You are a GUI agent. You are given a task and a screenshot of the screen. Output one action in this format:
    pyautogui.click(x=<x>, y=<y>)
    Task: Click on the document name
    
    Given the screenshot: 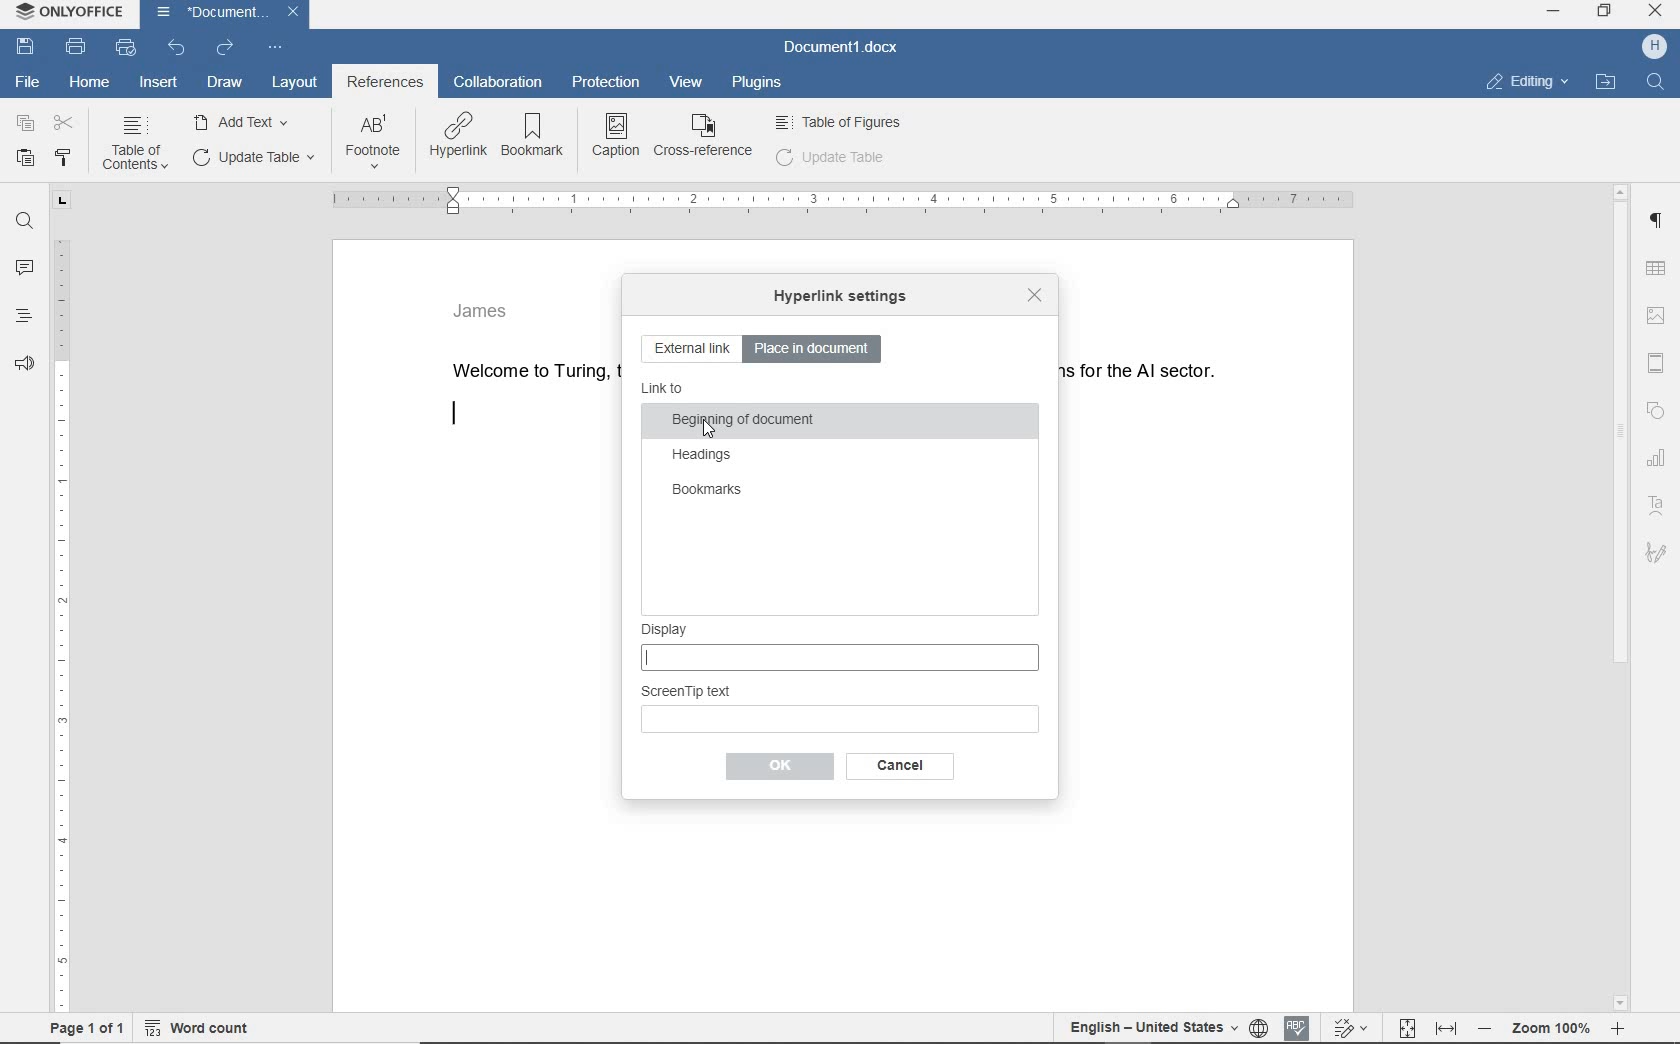 What is the action you would take?
    pyautogui.click(x=841, y=47)
    